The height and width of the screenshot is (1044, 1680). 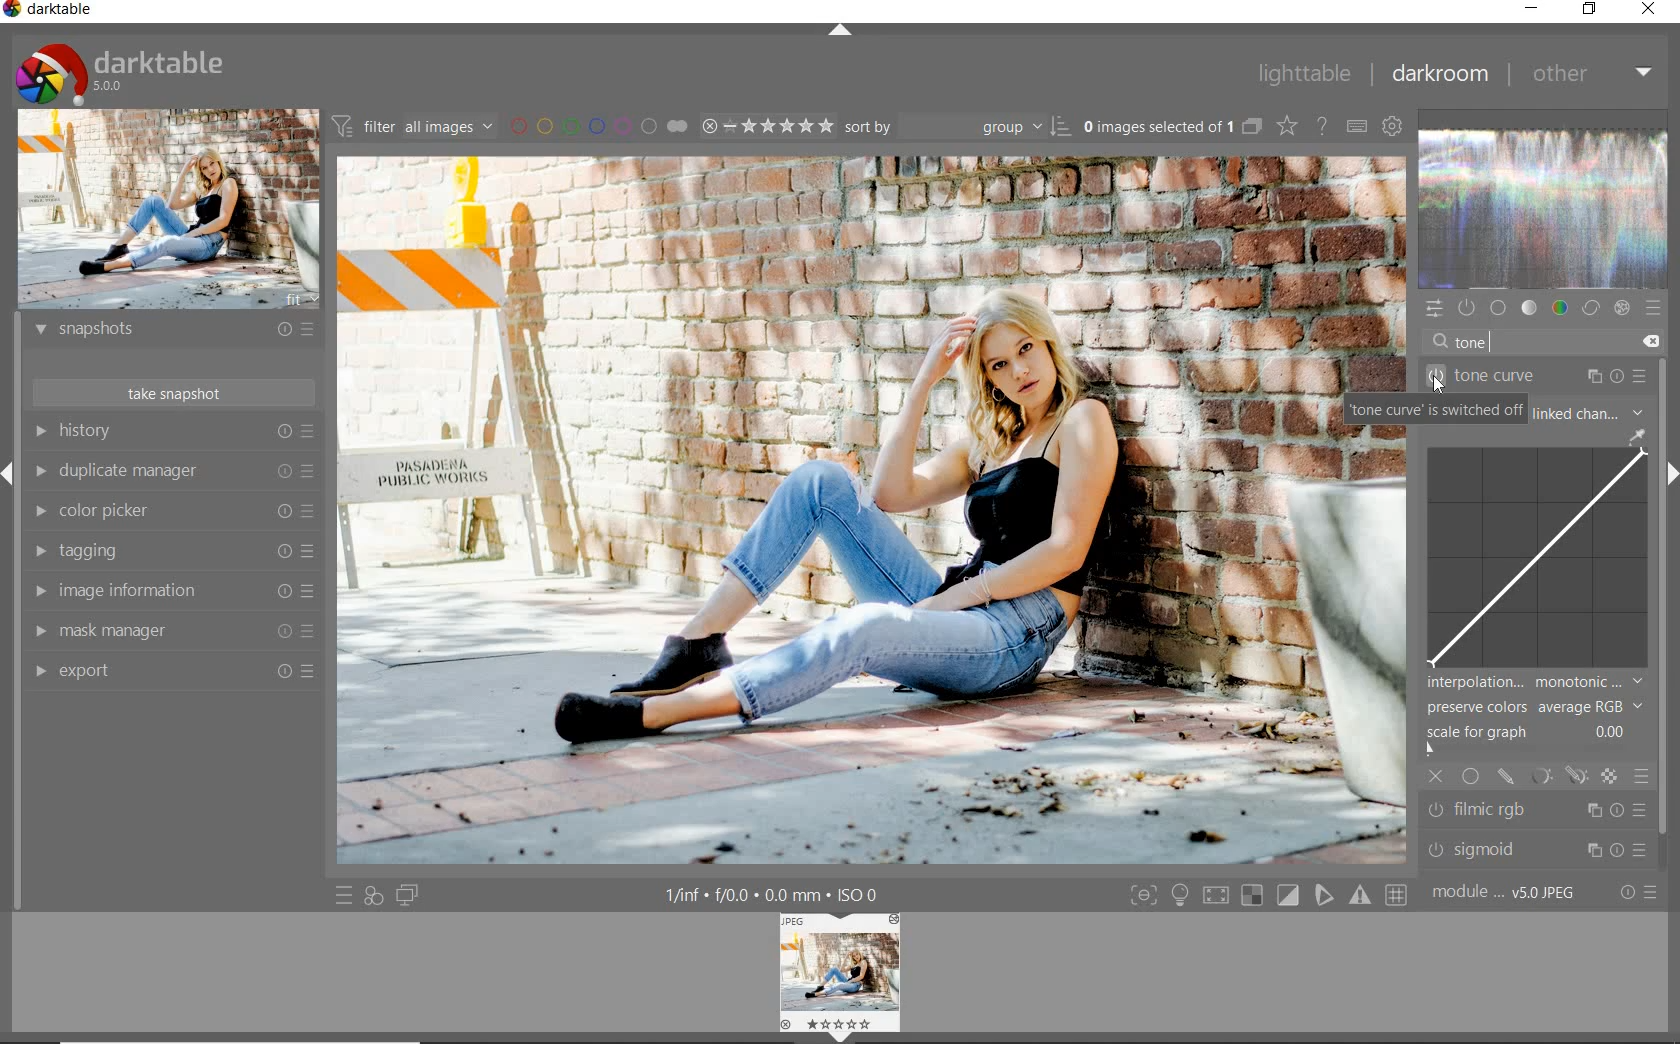 What do you see at coordinates (175, 474) in the screenshot?
I see `duplicate manager` at bounding box center [175, 474].